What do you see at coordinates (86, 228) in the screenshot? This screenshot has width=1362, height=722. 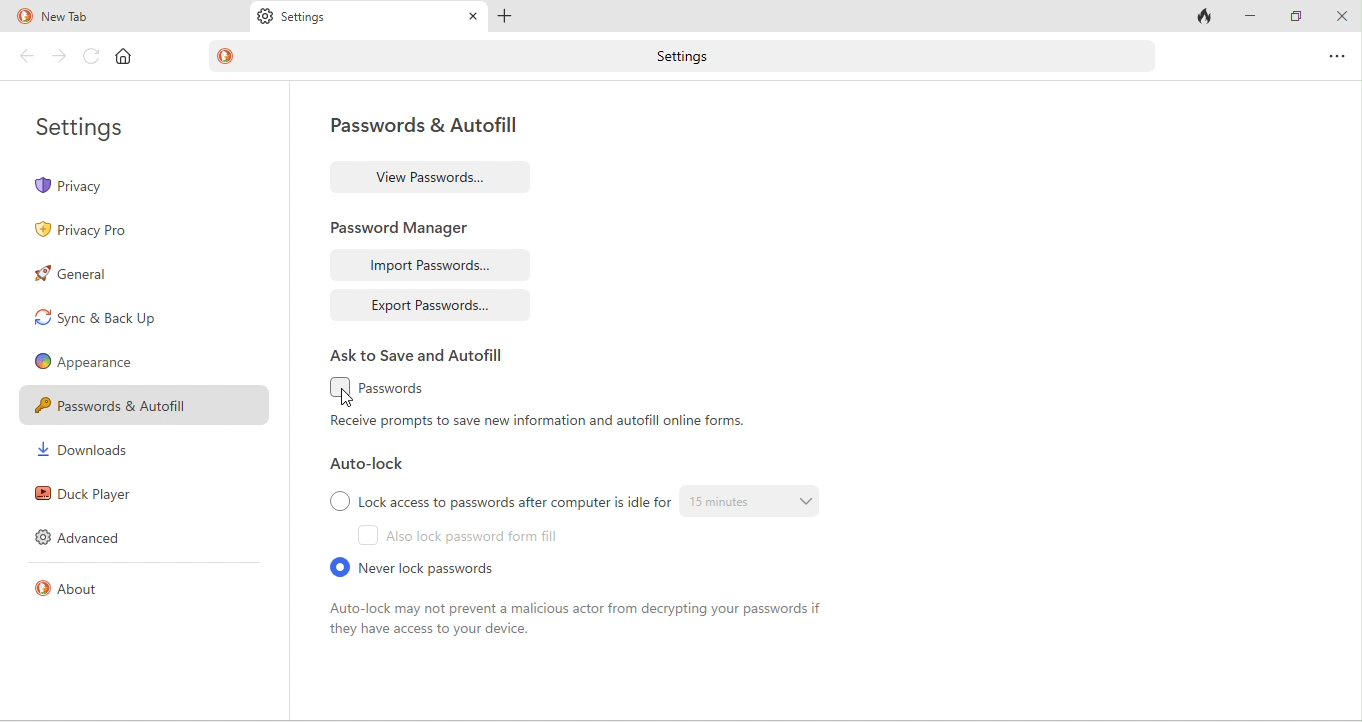 I see `privacy pro` at bounding box center [86, 228].